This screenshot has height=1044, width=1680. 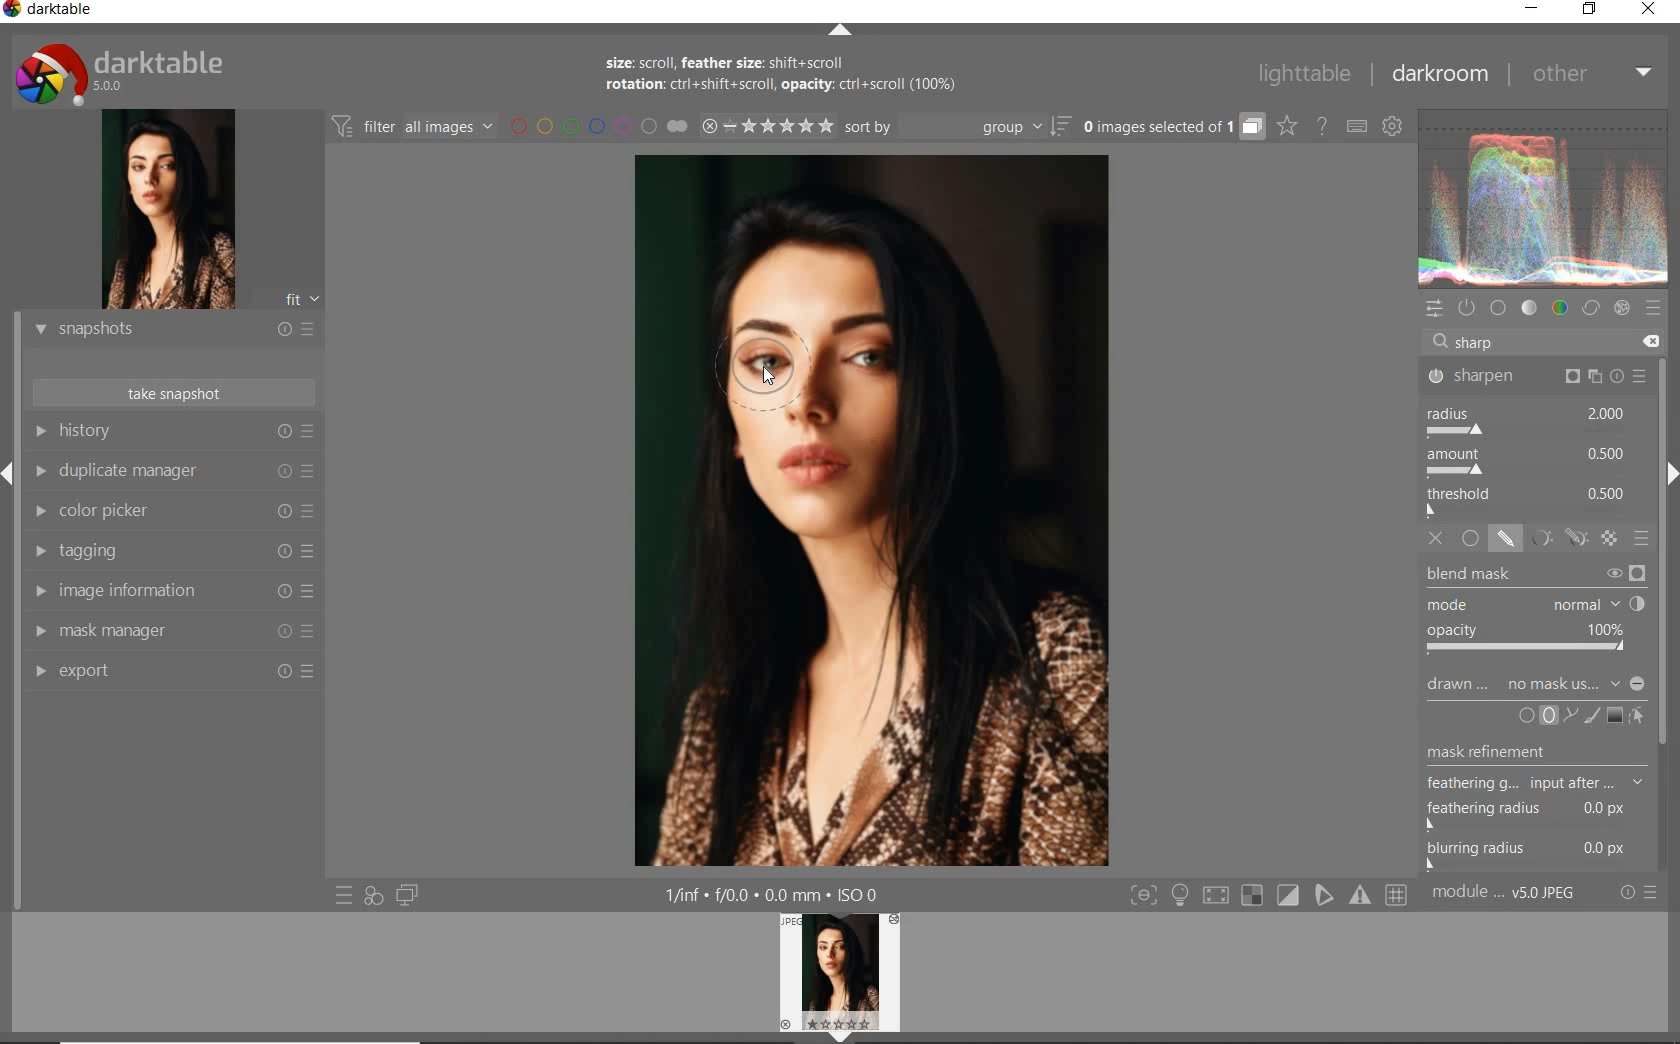 What do you see at coordinates (1267, 895) in the screenshot?
I see `Toggle modes` at bounding box center [1267, 895].